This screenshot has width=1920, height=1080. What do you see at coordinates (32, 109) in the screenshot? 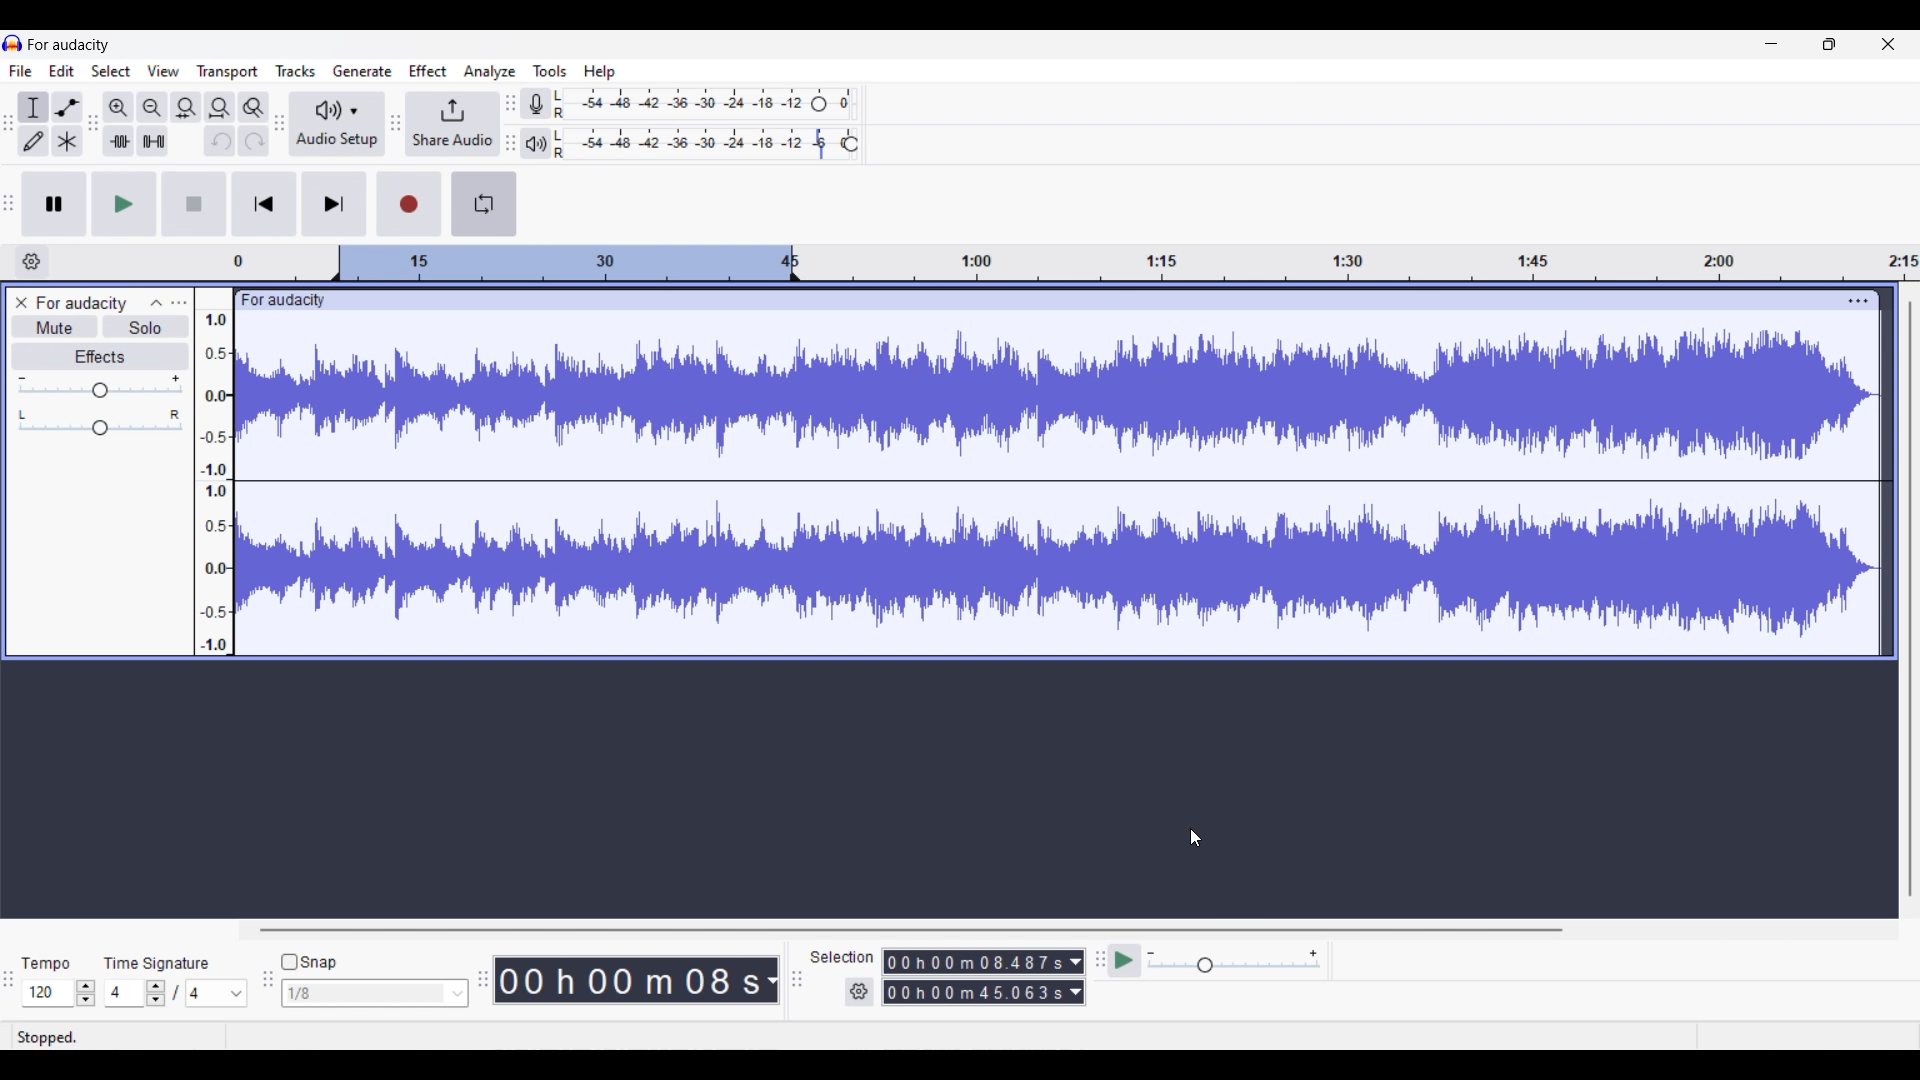
I see `Selection tool` at bounding box center [32, 109].